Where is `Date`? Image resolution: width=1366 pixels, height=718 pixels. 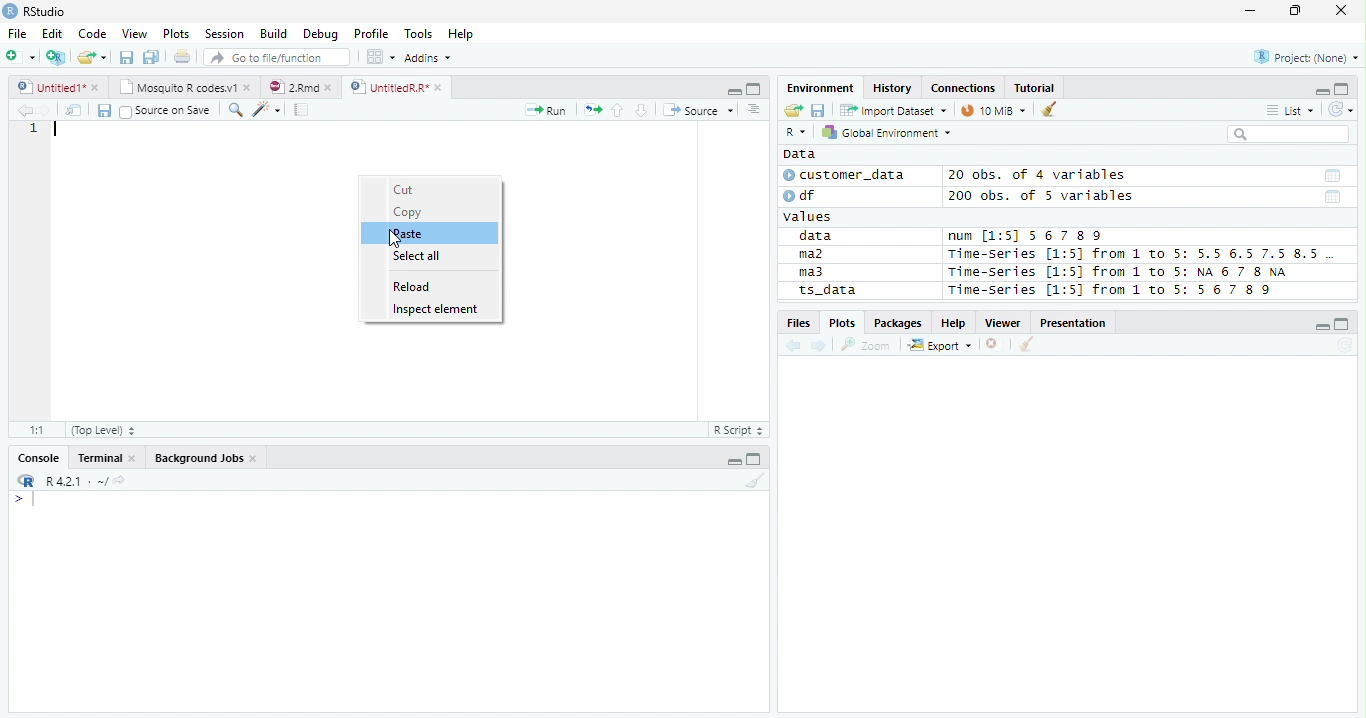
Date is located at coordinates (1333, 198).